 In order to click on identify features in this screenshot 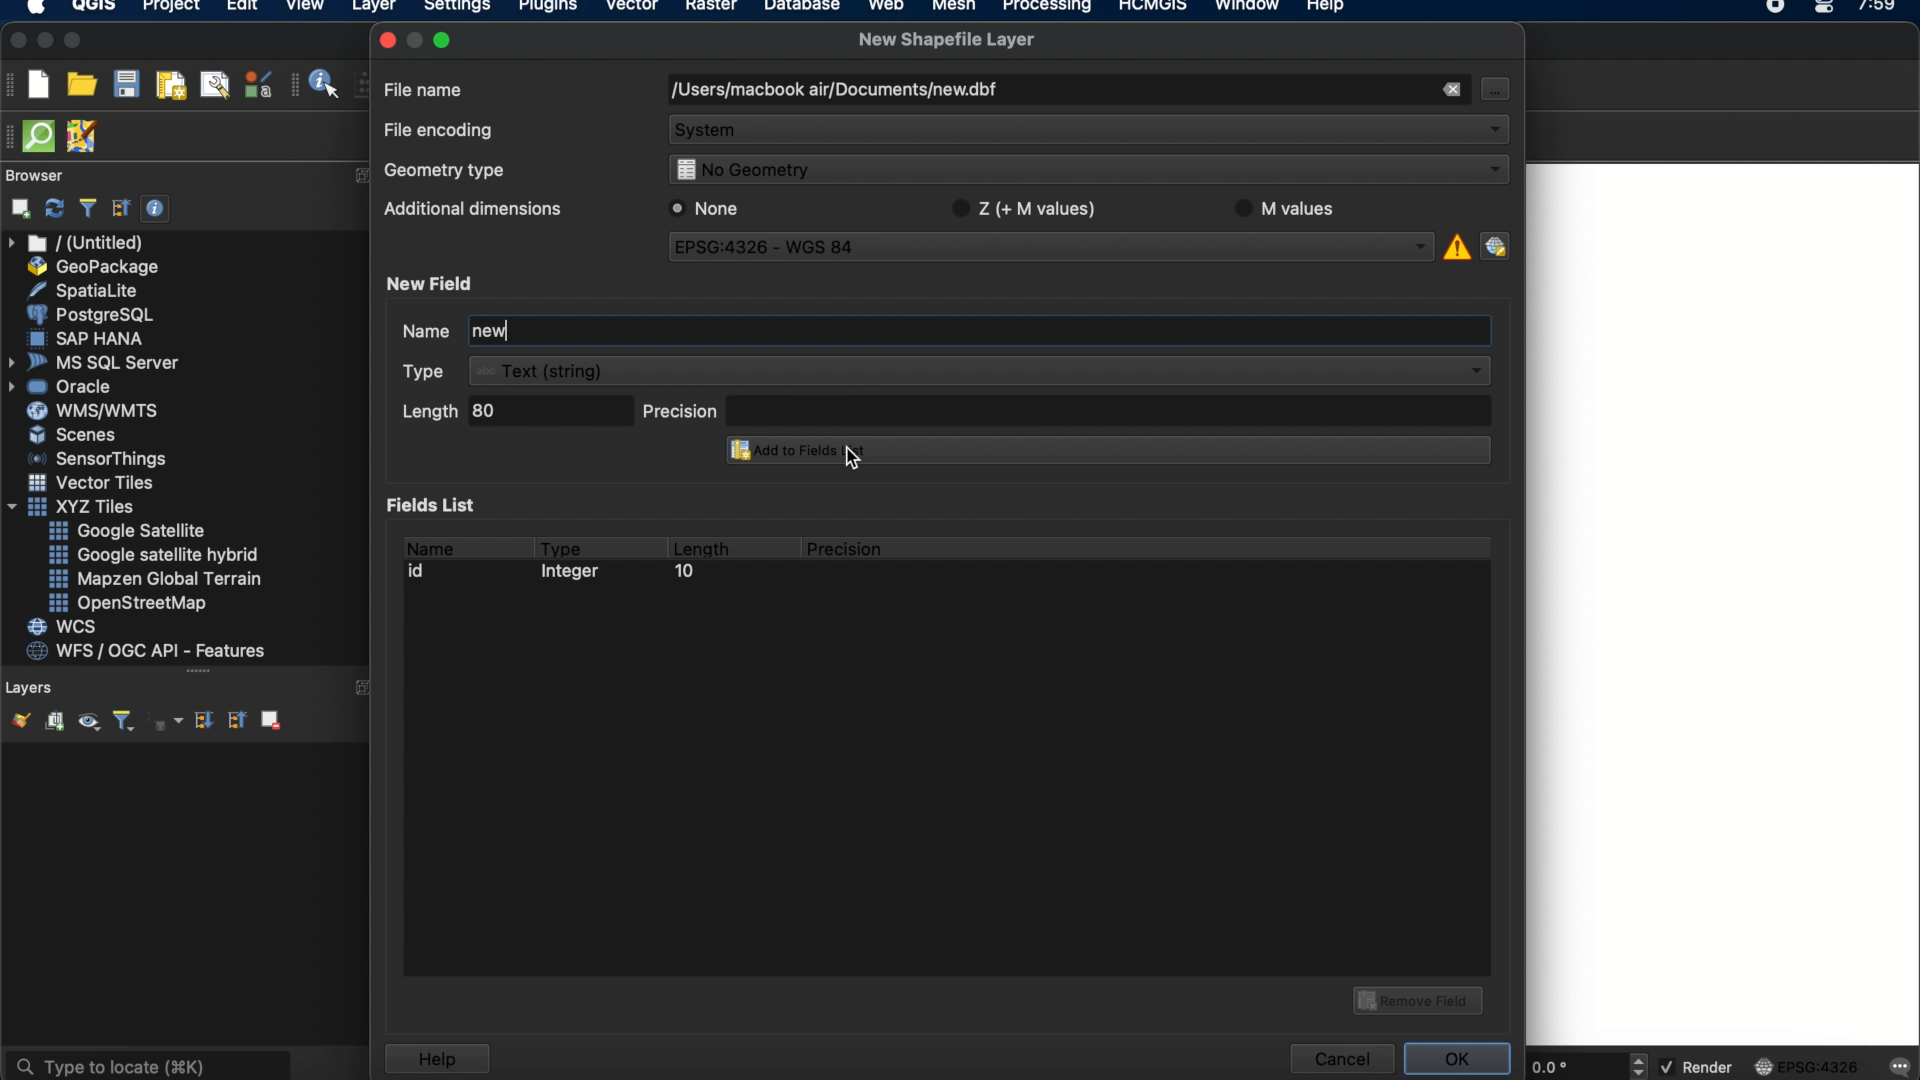, I will do `click(317, 84)`.